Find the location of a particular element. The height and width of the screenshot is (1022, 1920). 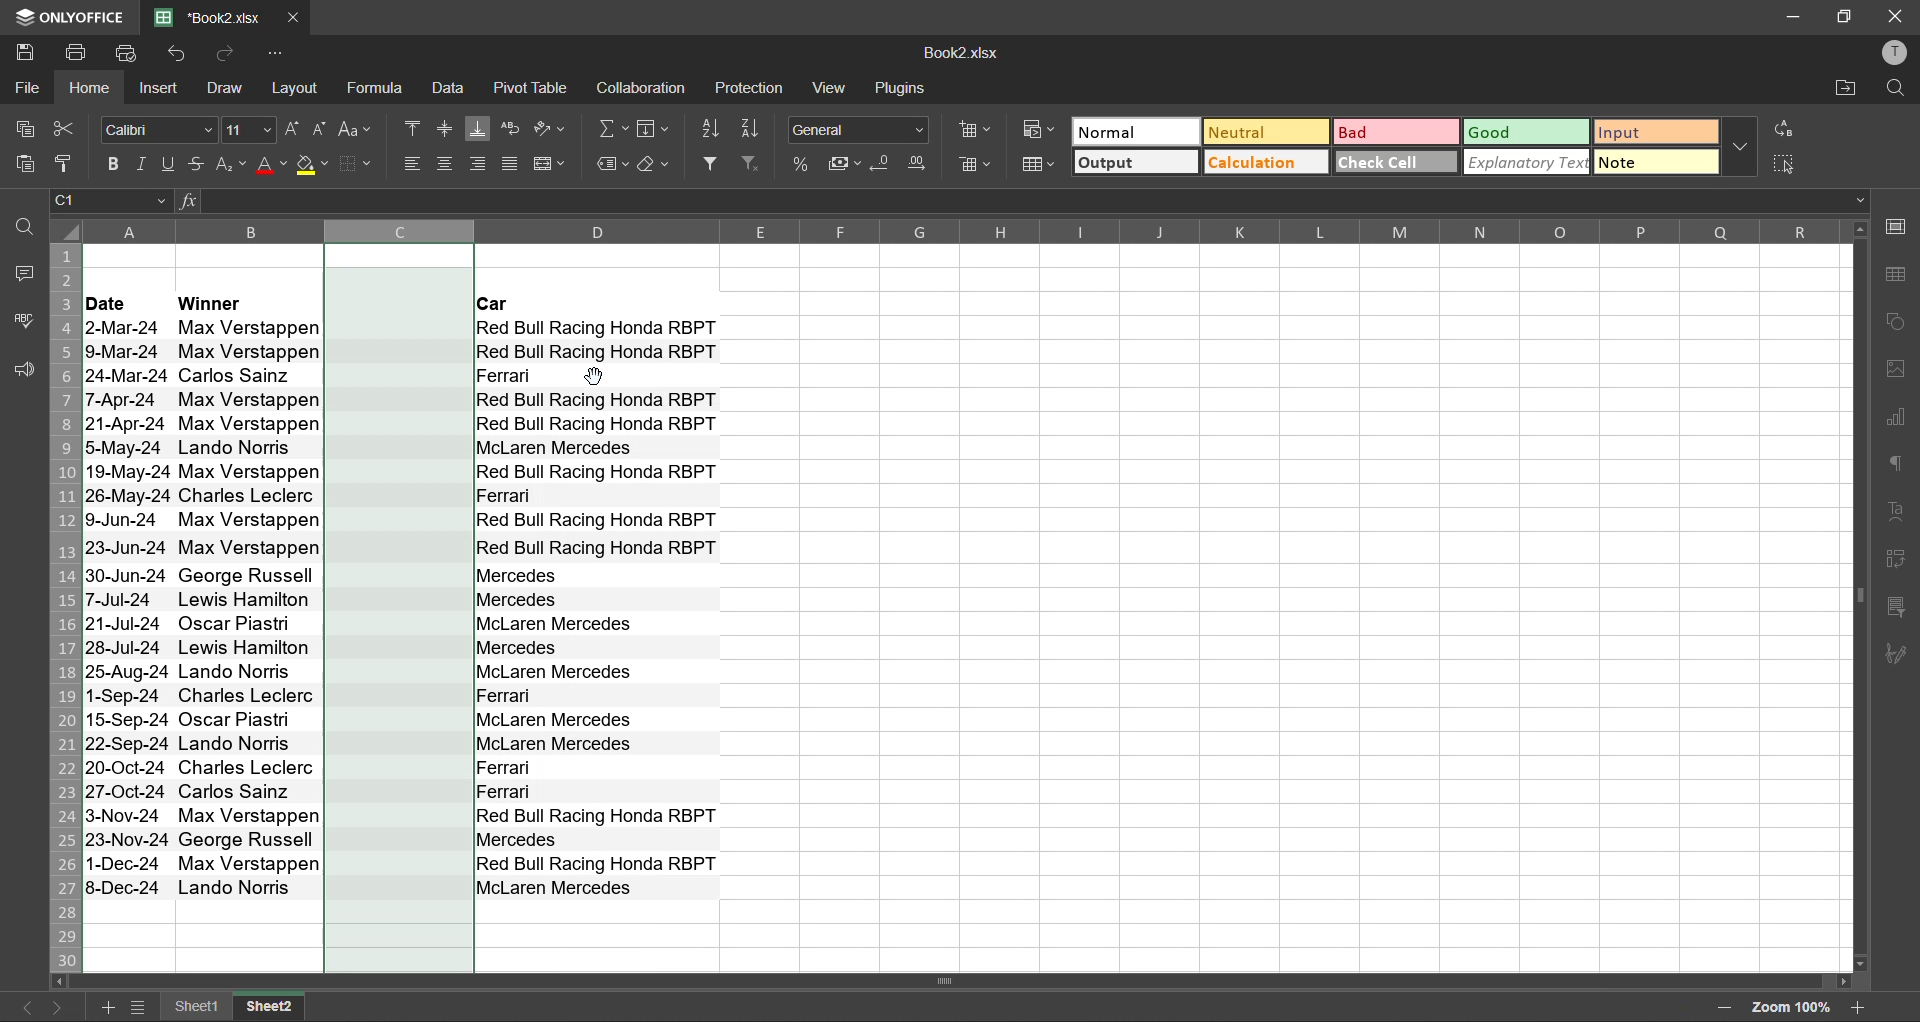

italic is located at coordinates (142, 165).